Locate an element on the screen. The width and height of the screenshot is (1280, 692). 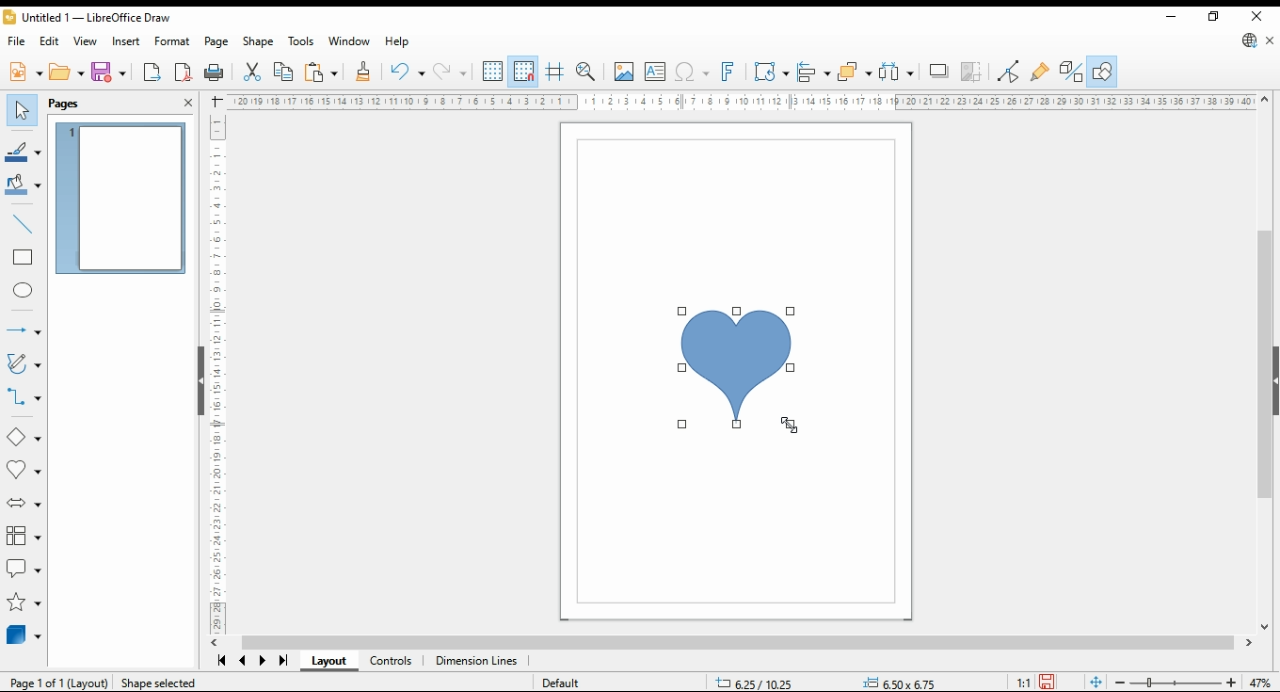
crop is located at coordinates (975, 72).